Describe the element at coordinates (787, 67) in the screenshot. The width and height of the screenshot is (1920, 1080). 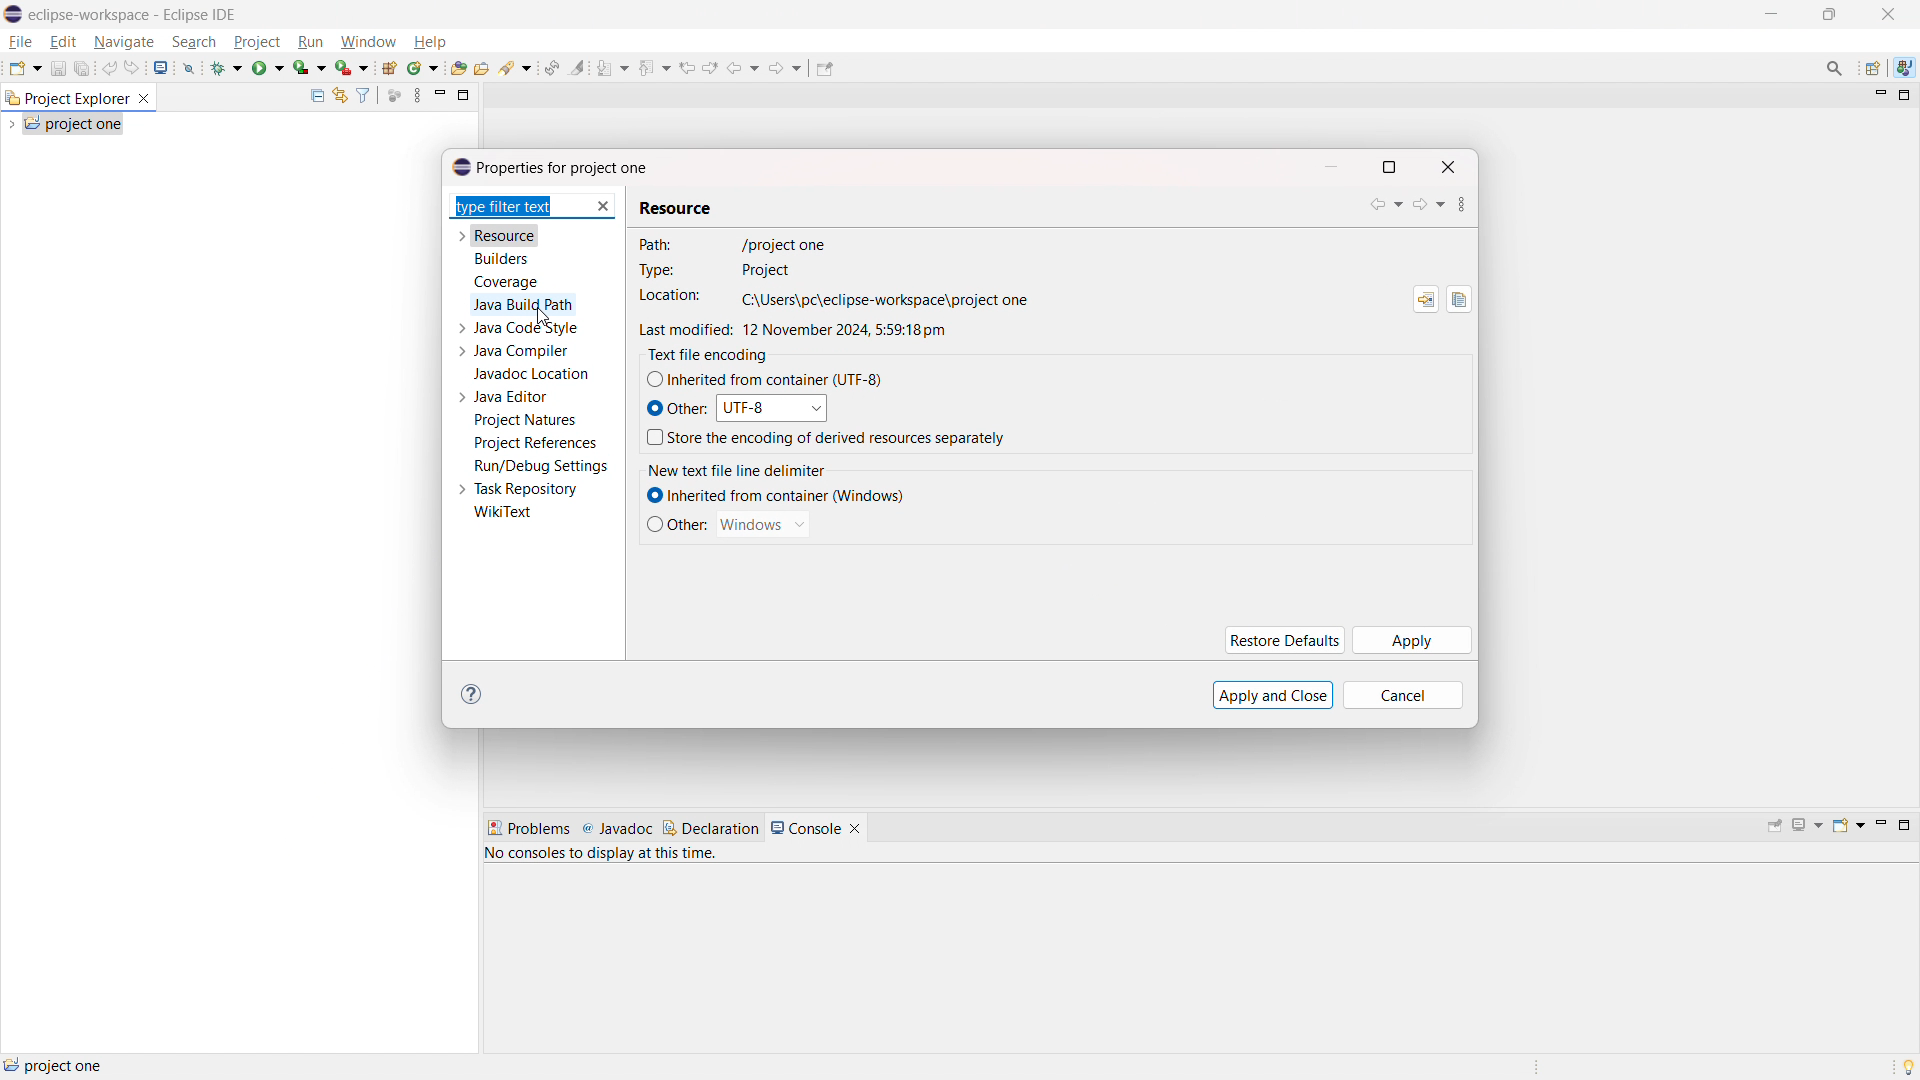
I see `forward` at that location.